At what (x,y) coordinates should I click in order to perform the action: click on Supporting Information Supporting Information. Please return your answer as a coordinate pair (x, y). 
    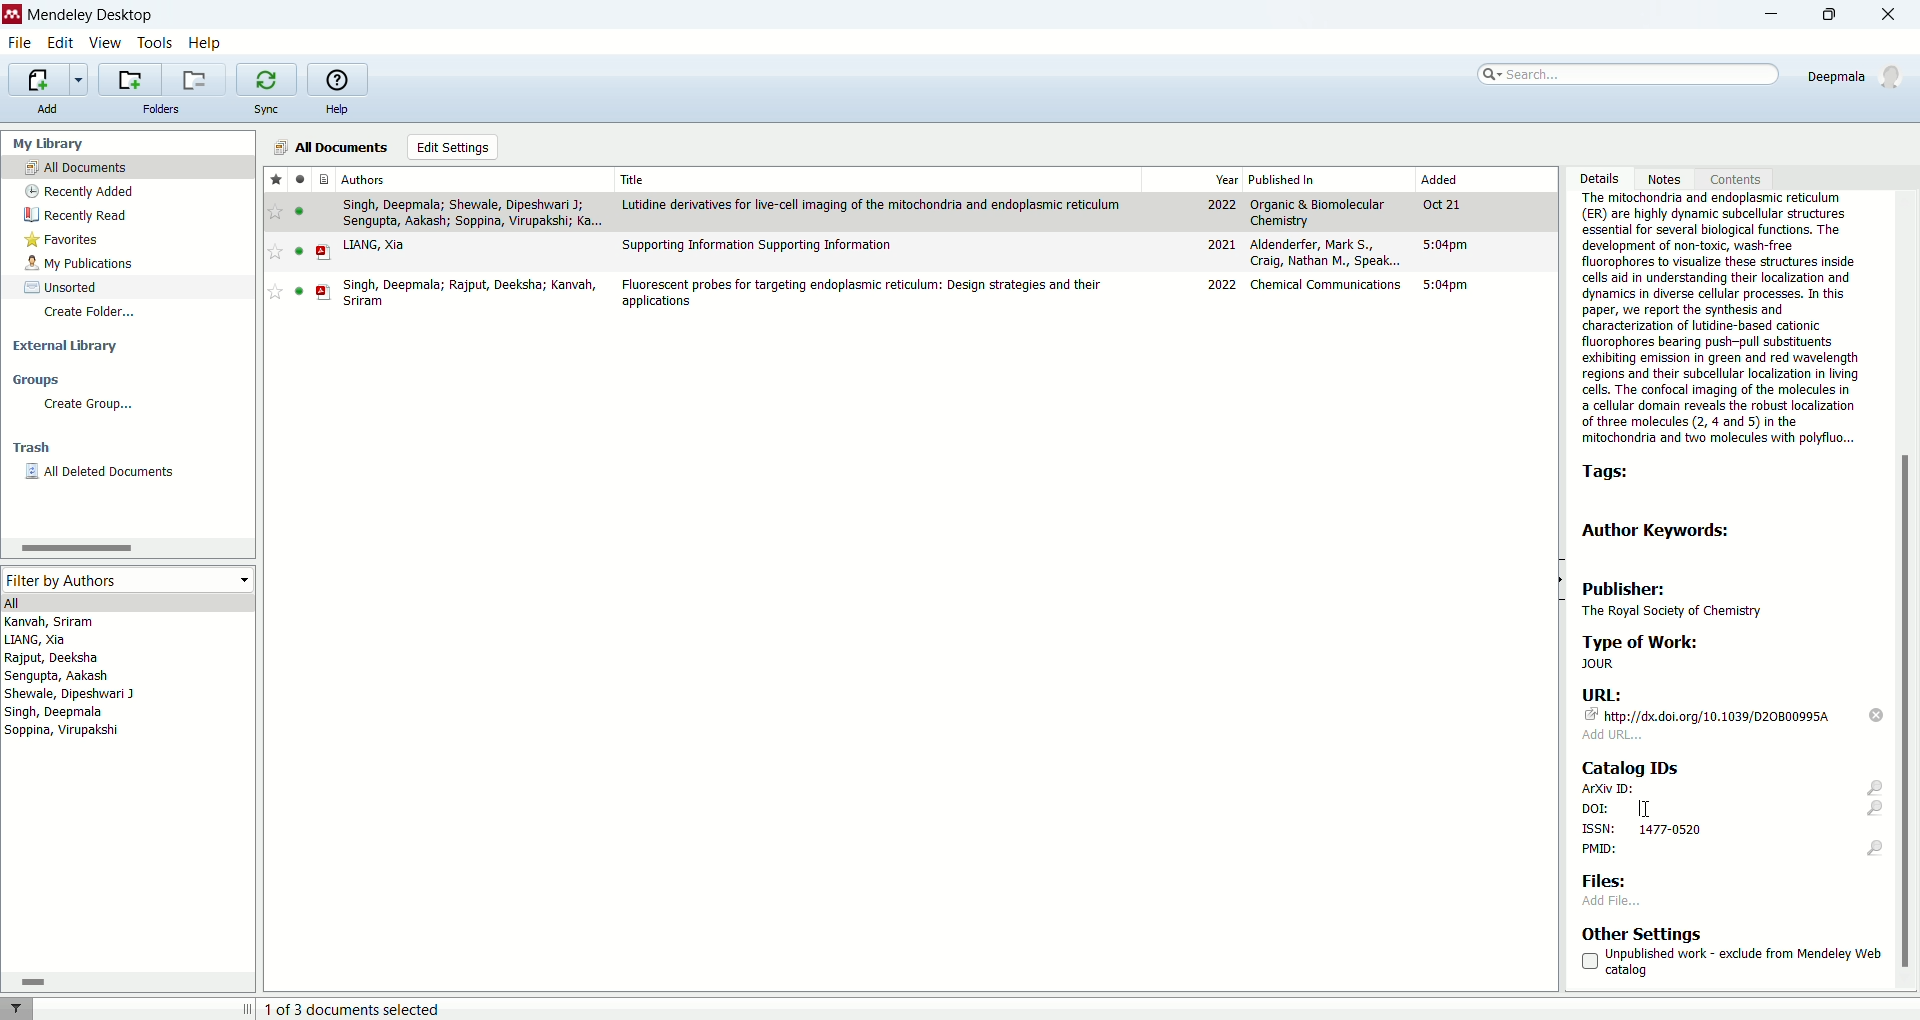
    Looking at the image, I should click on (758, 246).